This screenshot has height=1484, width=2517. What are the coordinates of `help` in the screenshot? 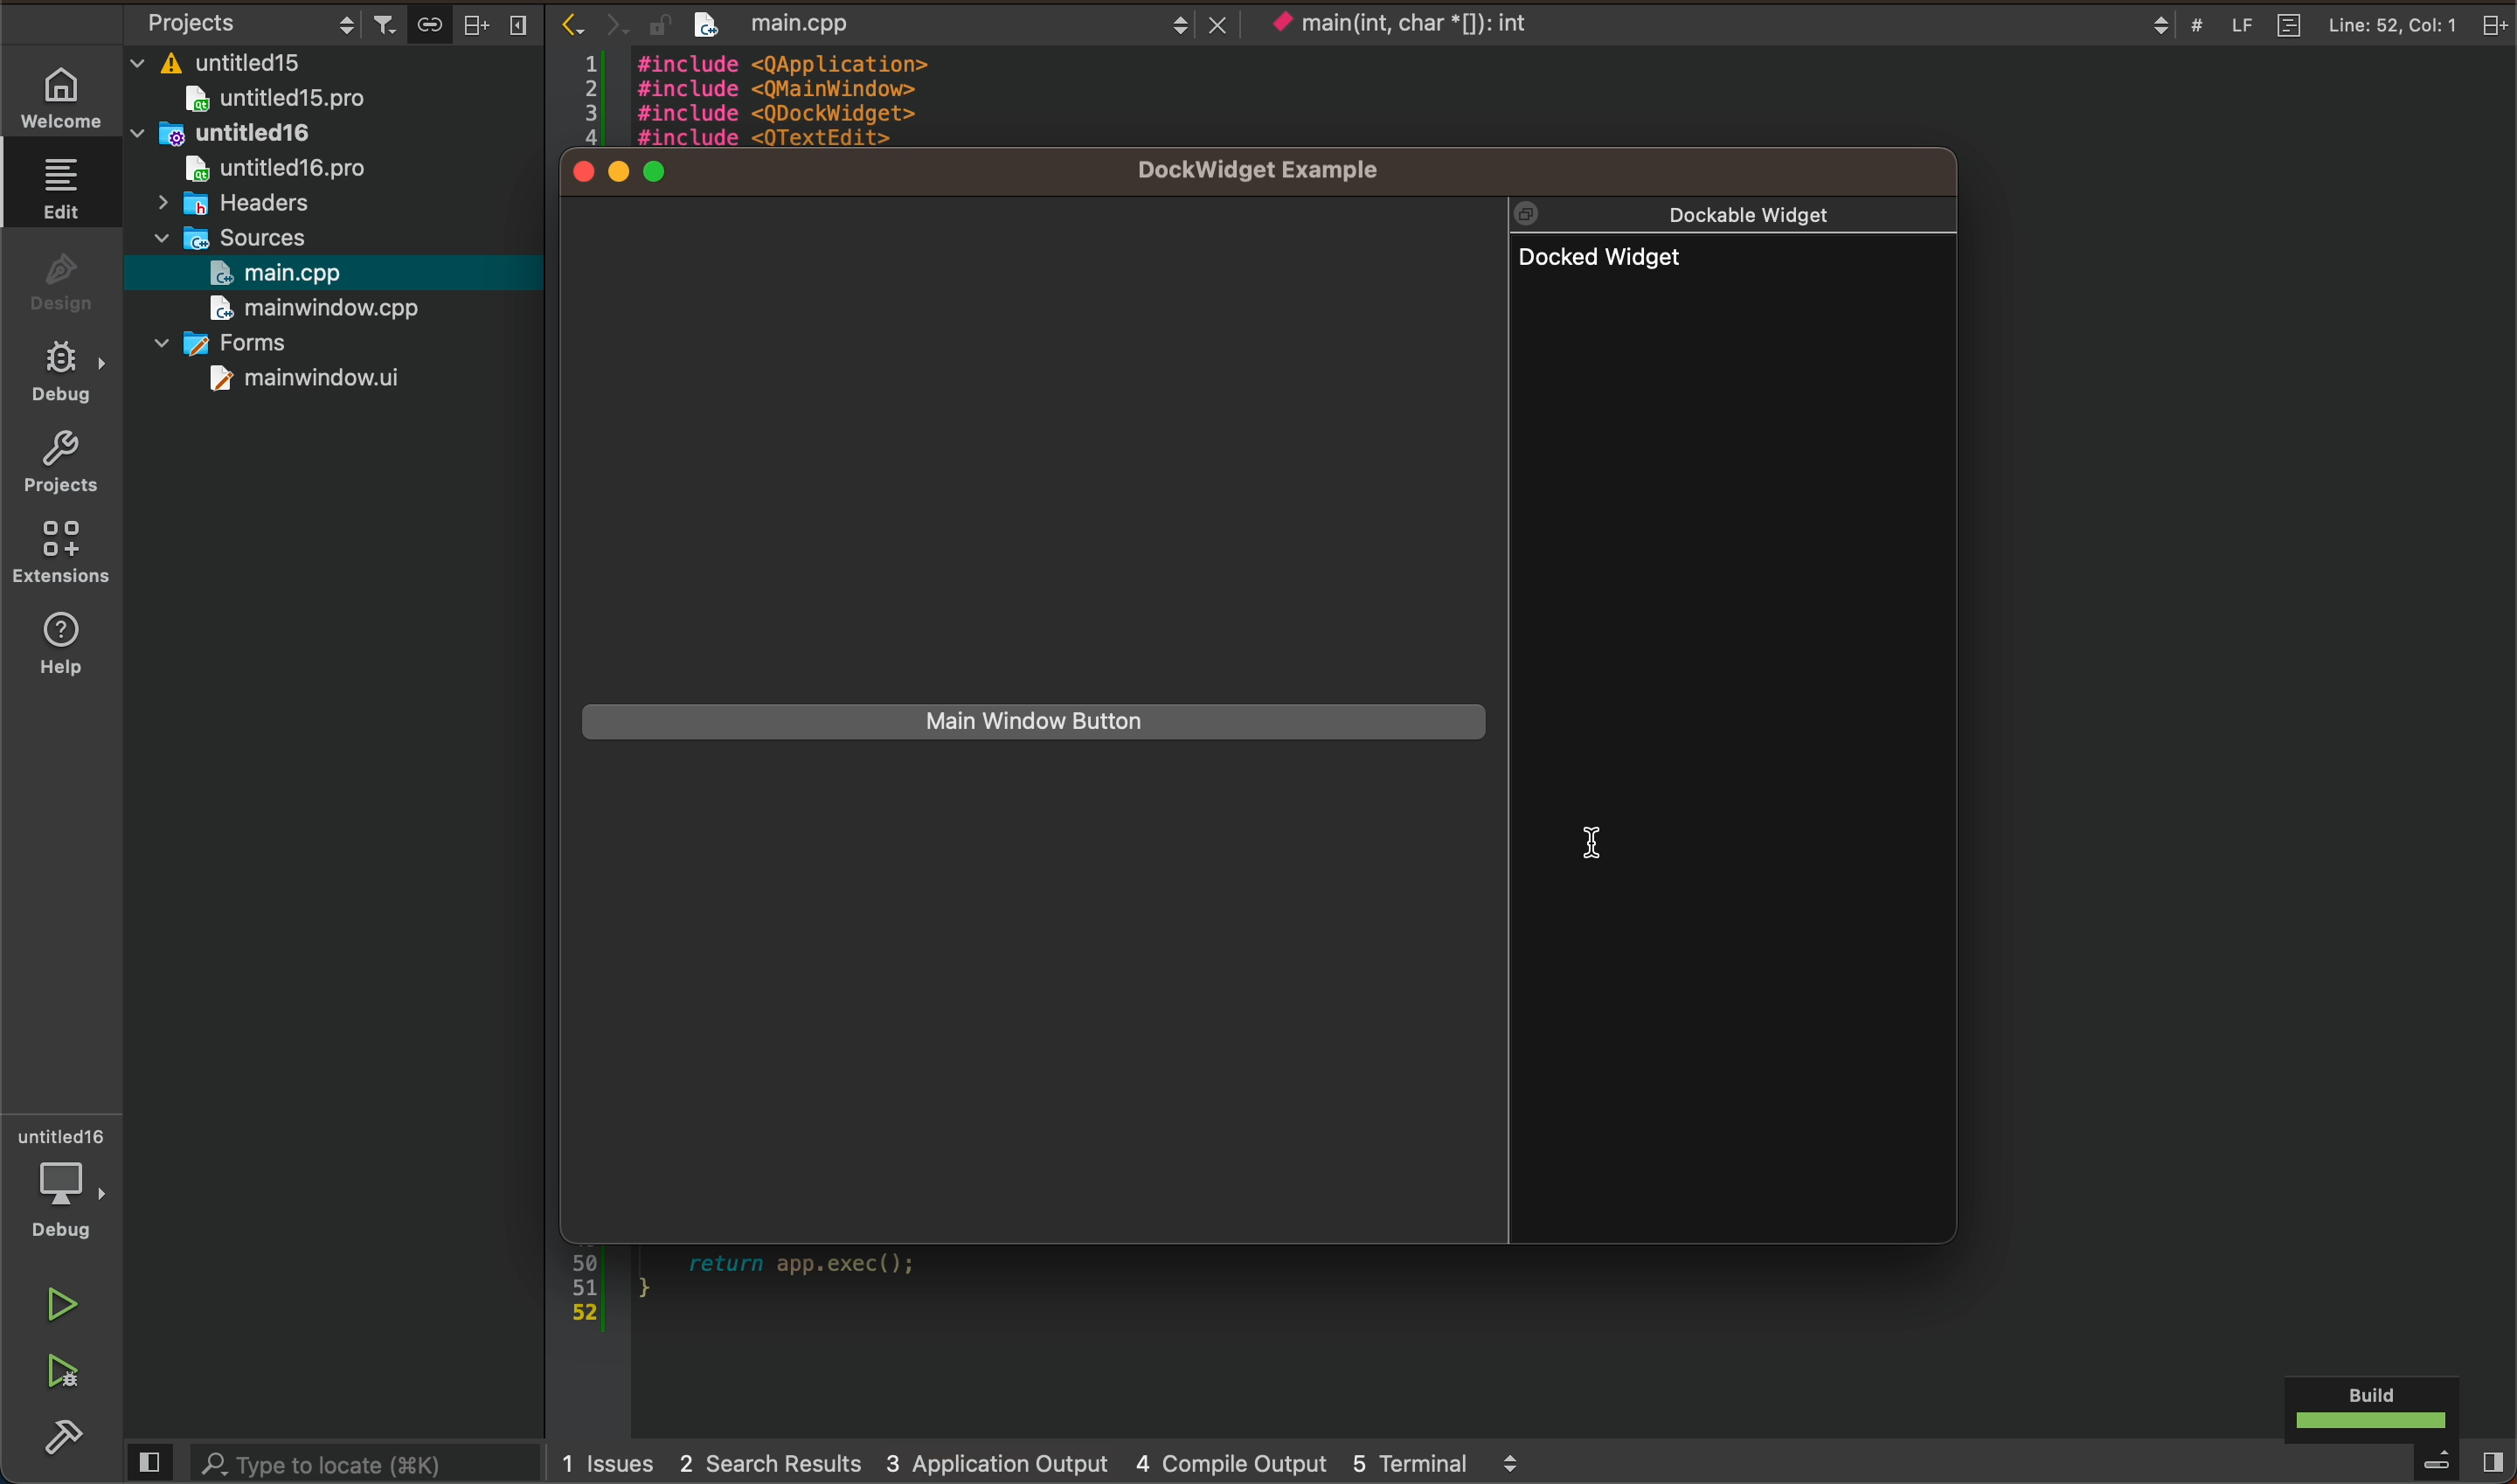 It's located at (59, 652).